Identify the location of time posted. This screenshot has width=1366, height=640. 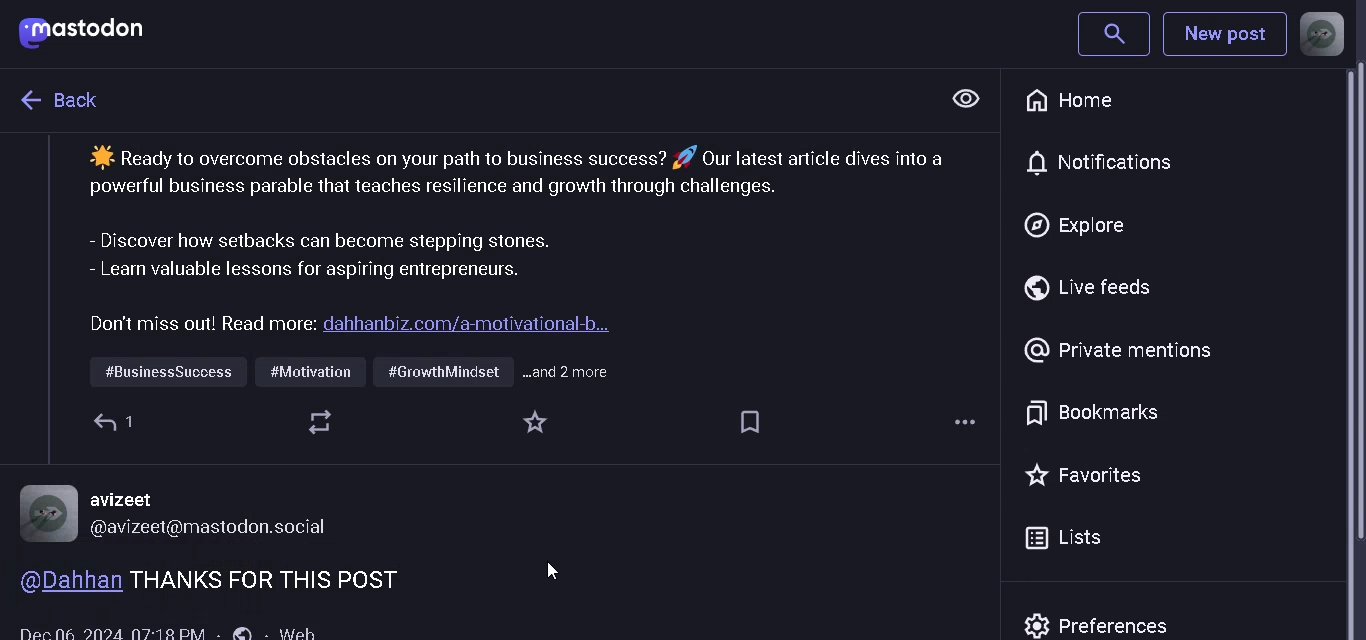
(113, 631).